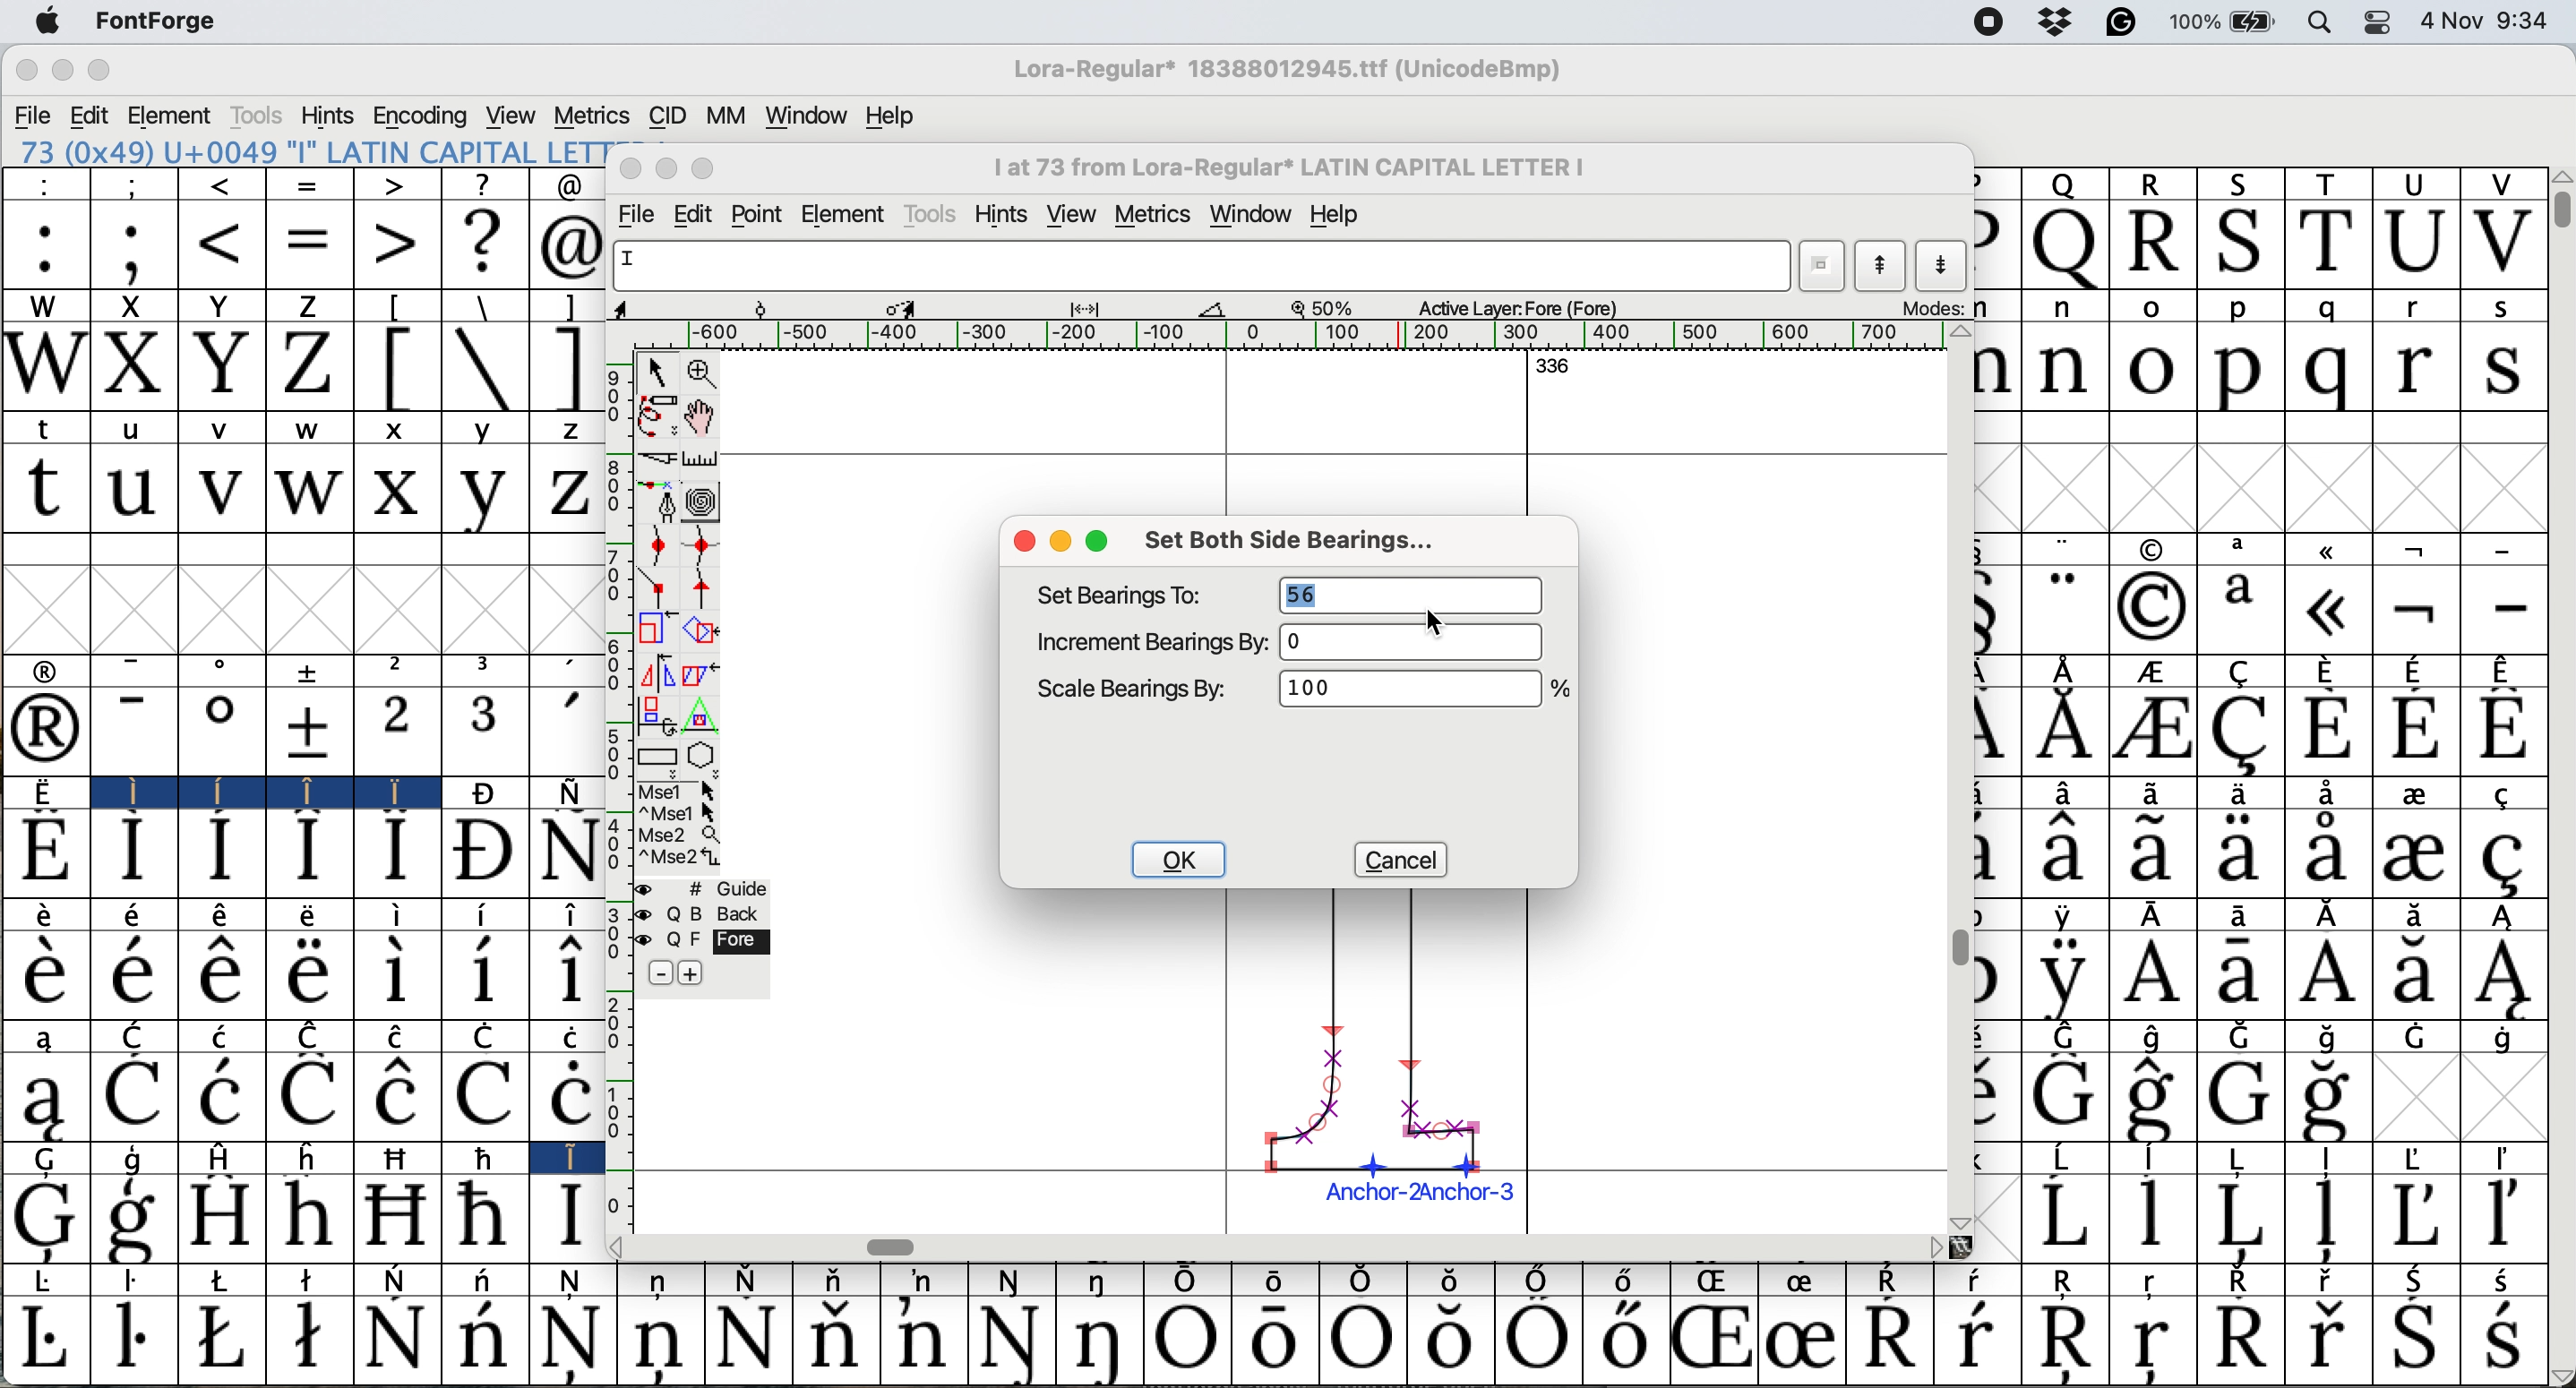 The height and width of the screenshot is (1388, 2576). Describe the element at coordinates (136, 1219) in the screenshot. I see `Symbol` at that location.